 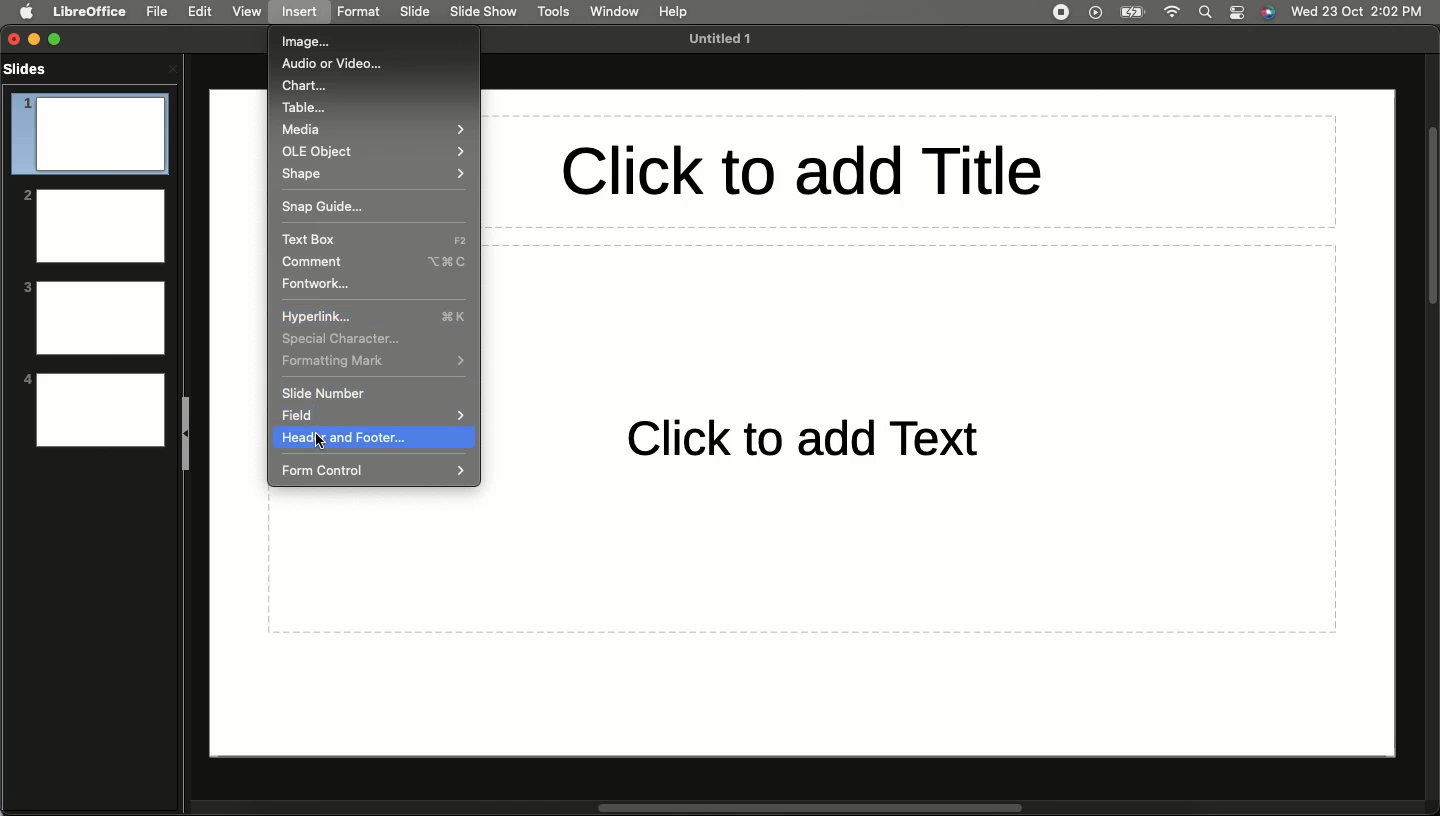 I want to click on 4, so click(x=93, y=409).